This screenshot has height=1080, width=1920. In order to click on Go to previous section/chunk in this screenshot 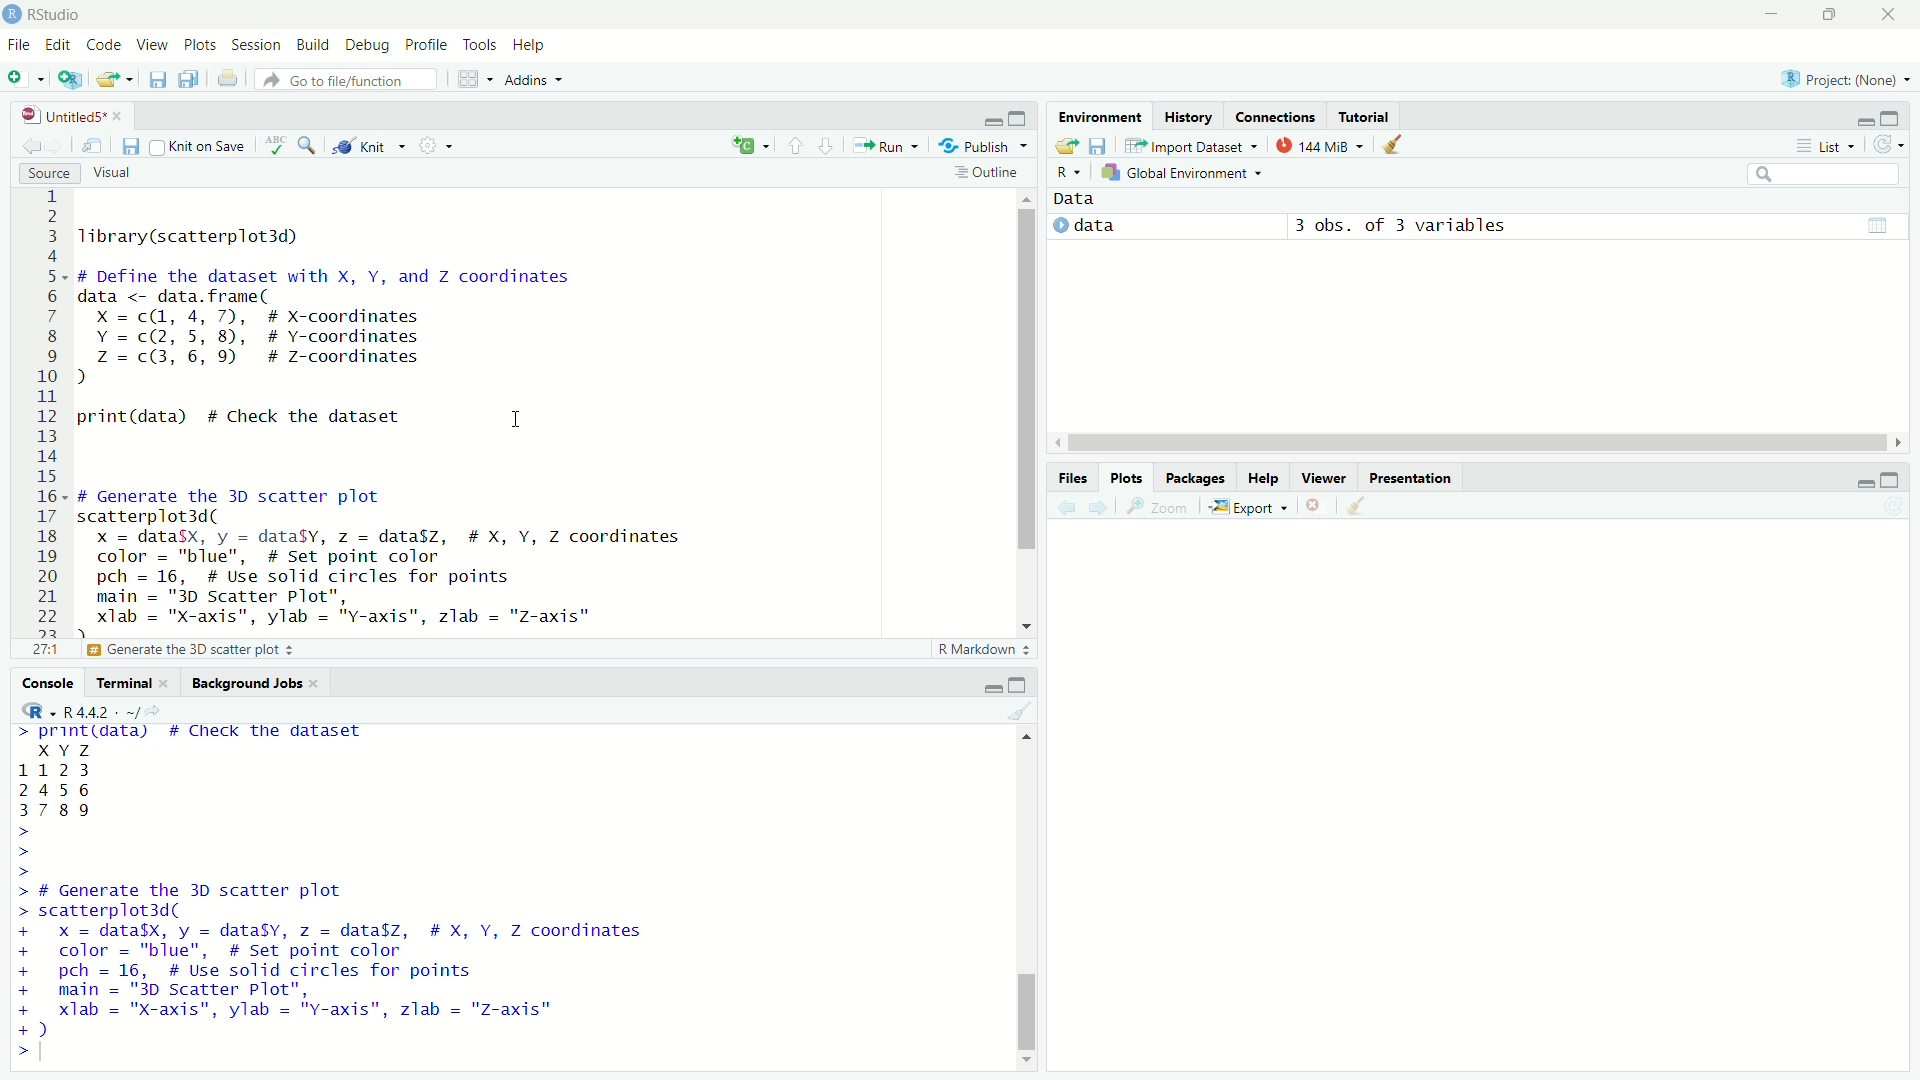, I will do `click(799, 143)`.